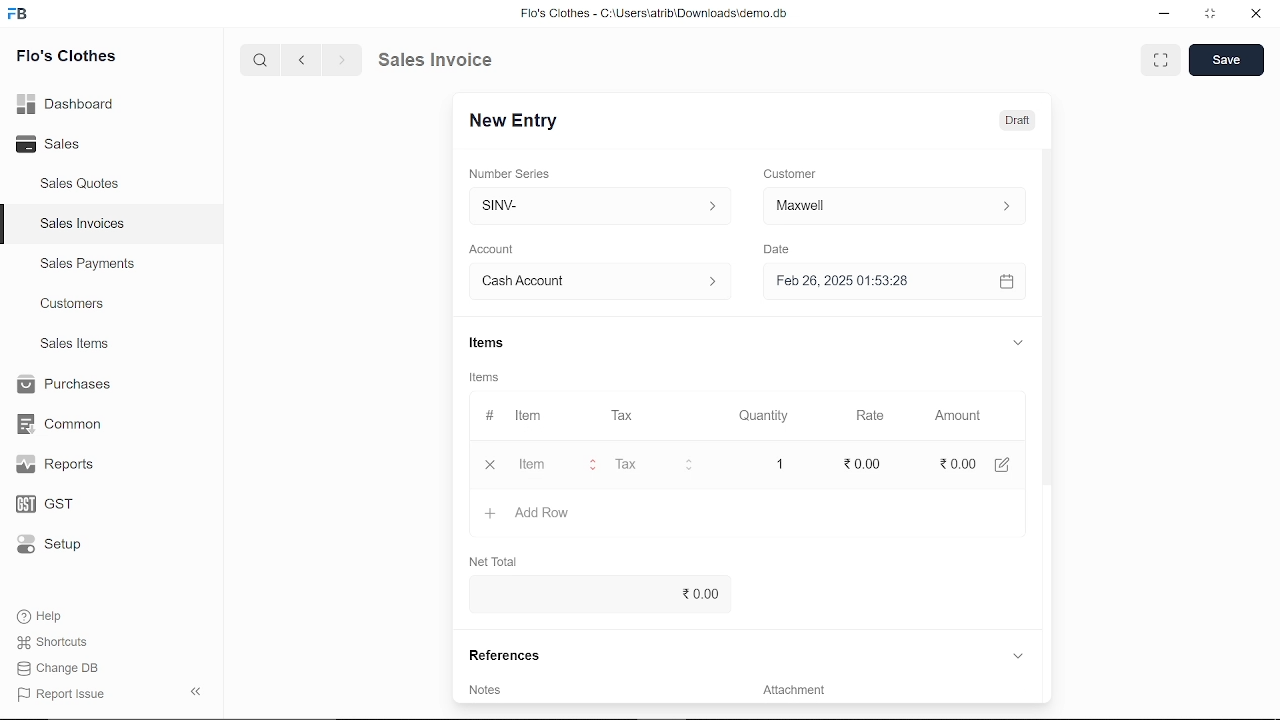 Image resolution: width=1280 pixels, height=720 pixels. What do you see at coordinates (450, 59) in the screenshot?
I see `Sales Invoice` at bounding box center [450, 59].